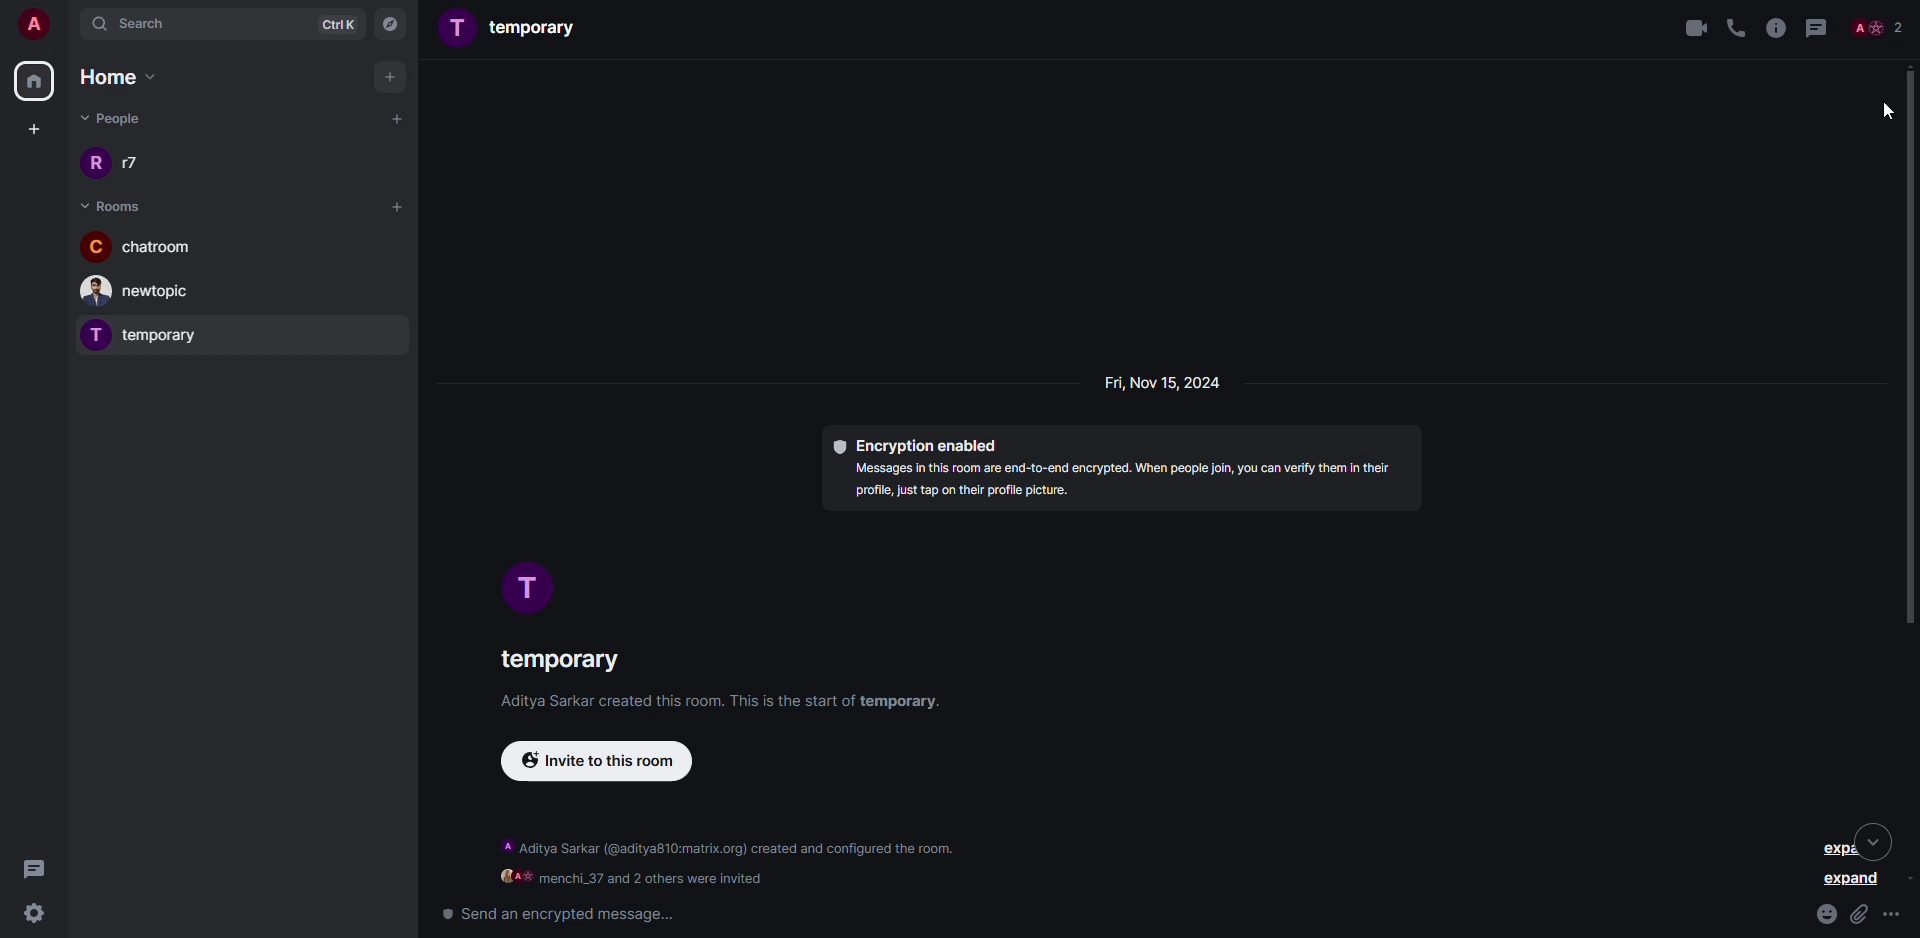  Describe the element at coordinates (1853, 882) in the screenshot. I see `expand` at that location.